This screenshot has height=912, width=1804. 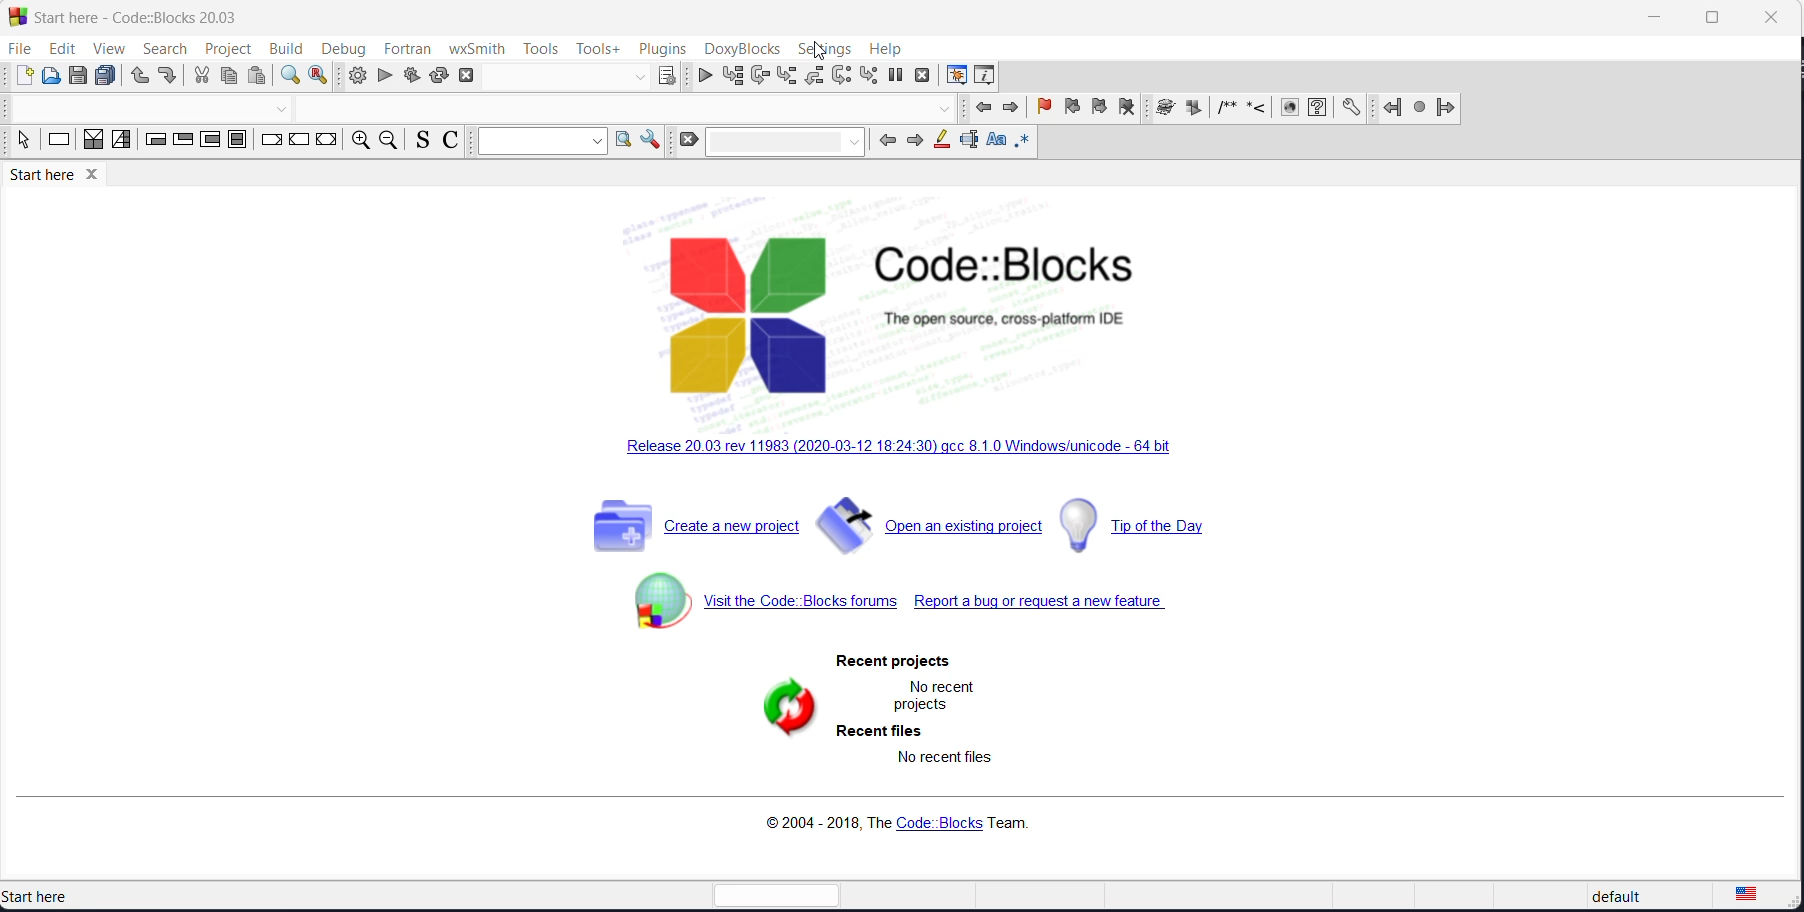 I want to click on build, so click(x=357, y=75).